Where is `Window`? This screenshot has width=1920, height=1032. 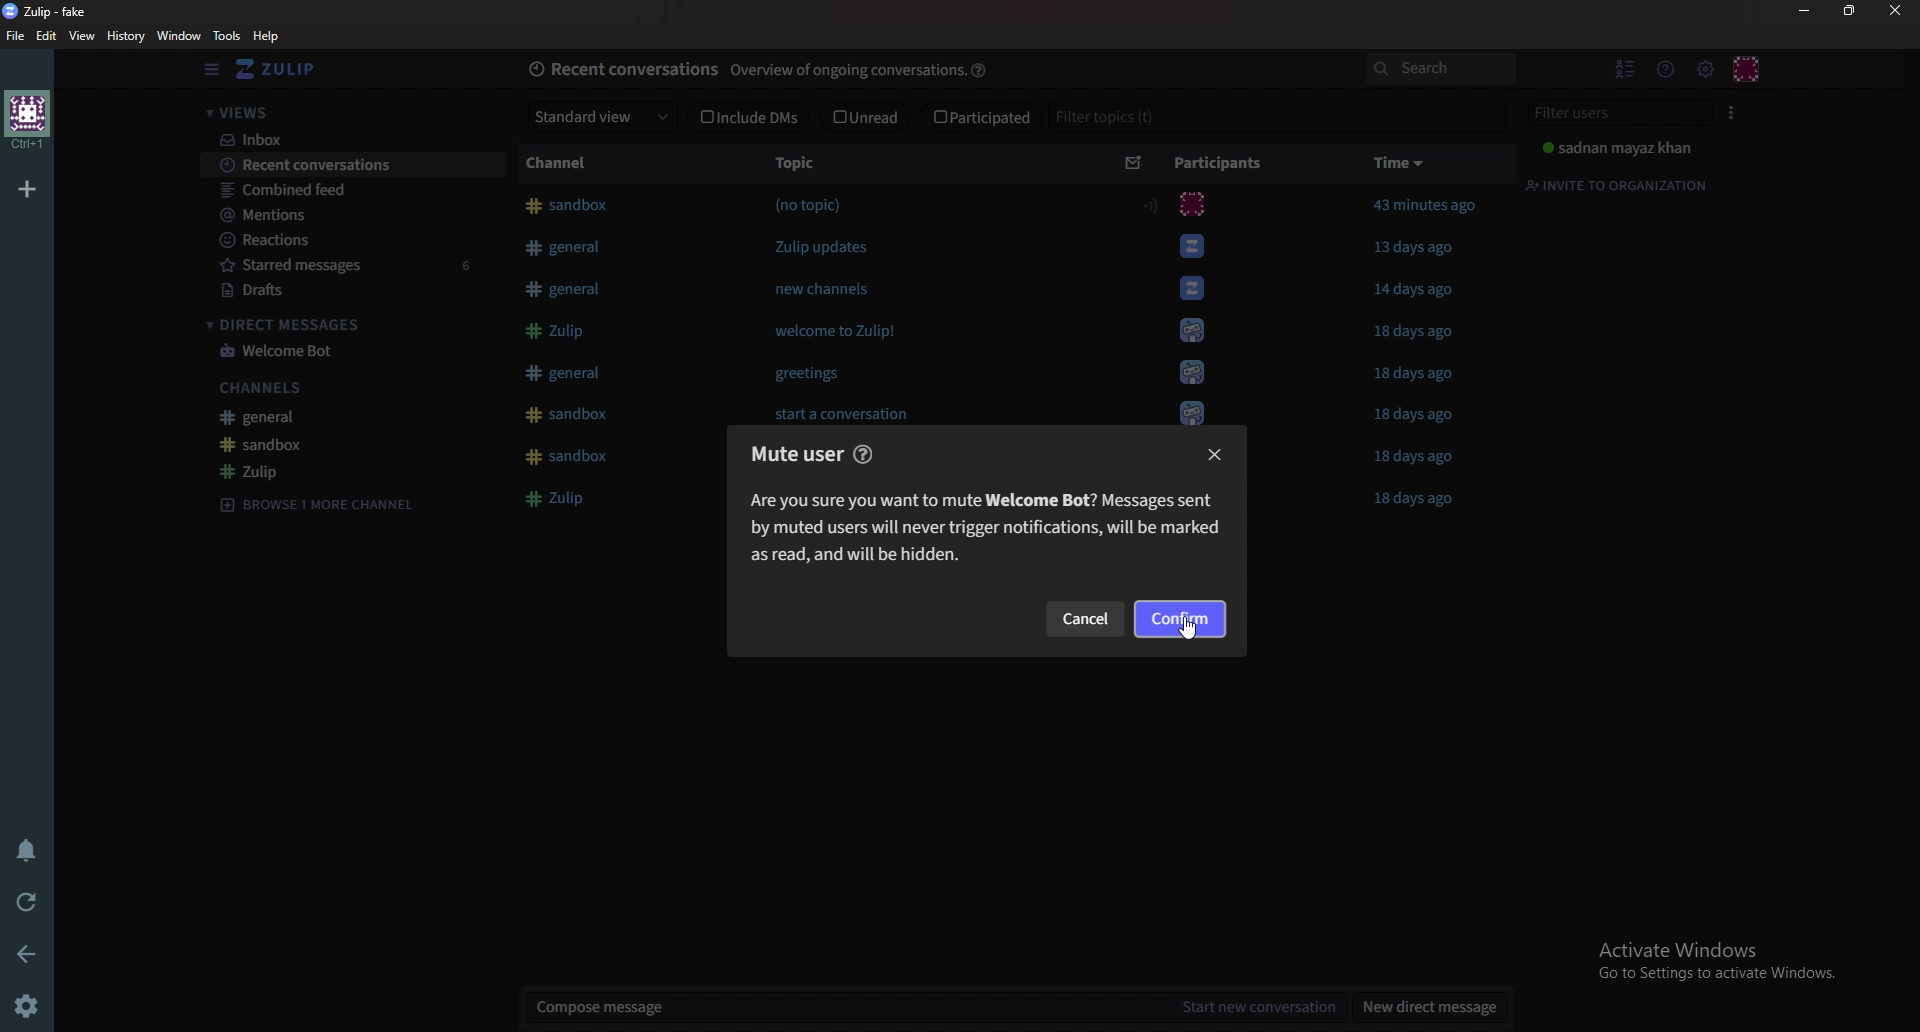
Window is located at coordinates (179, 35).